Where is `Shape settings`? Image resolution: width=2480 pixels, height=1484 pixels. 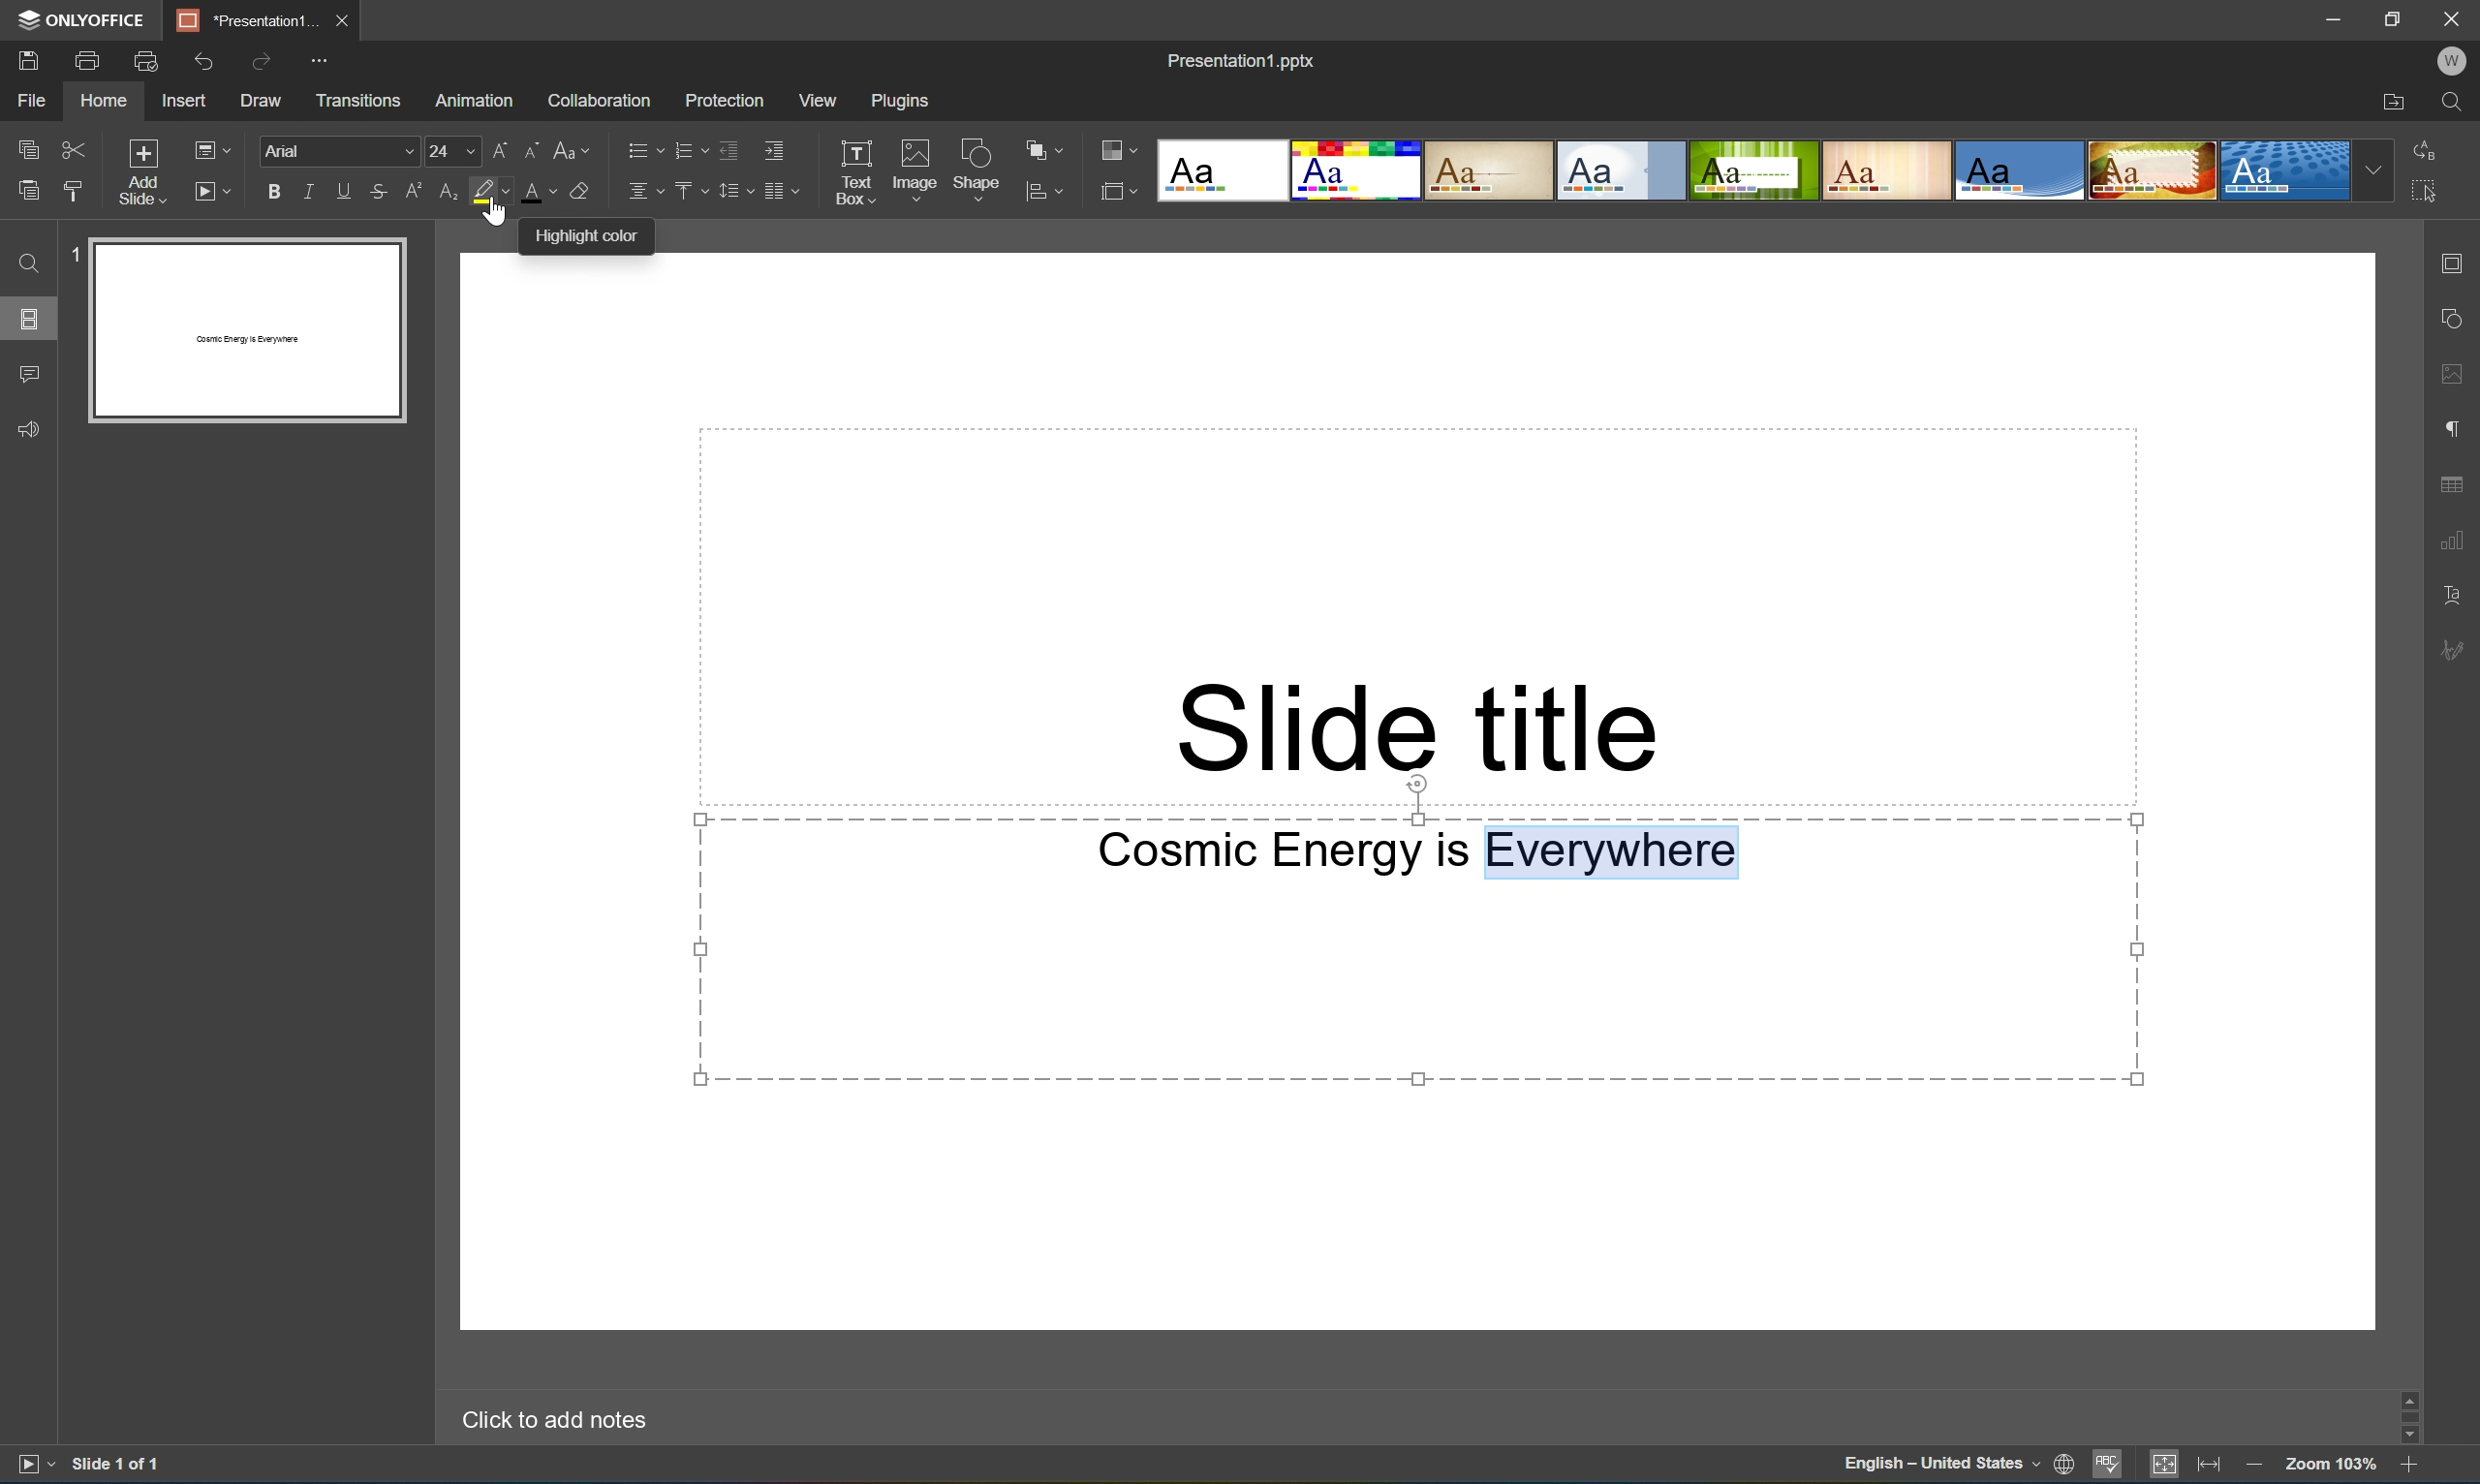
Shape settings is located at coordinates (2457, 319).